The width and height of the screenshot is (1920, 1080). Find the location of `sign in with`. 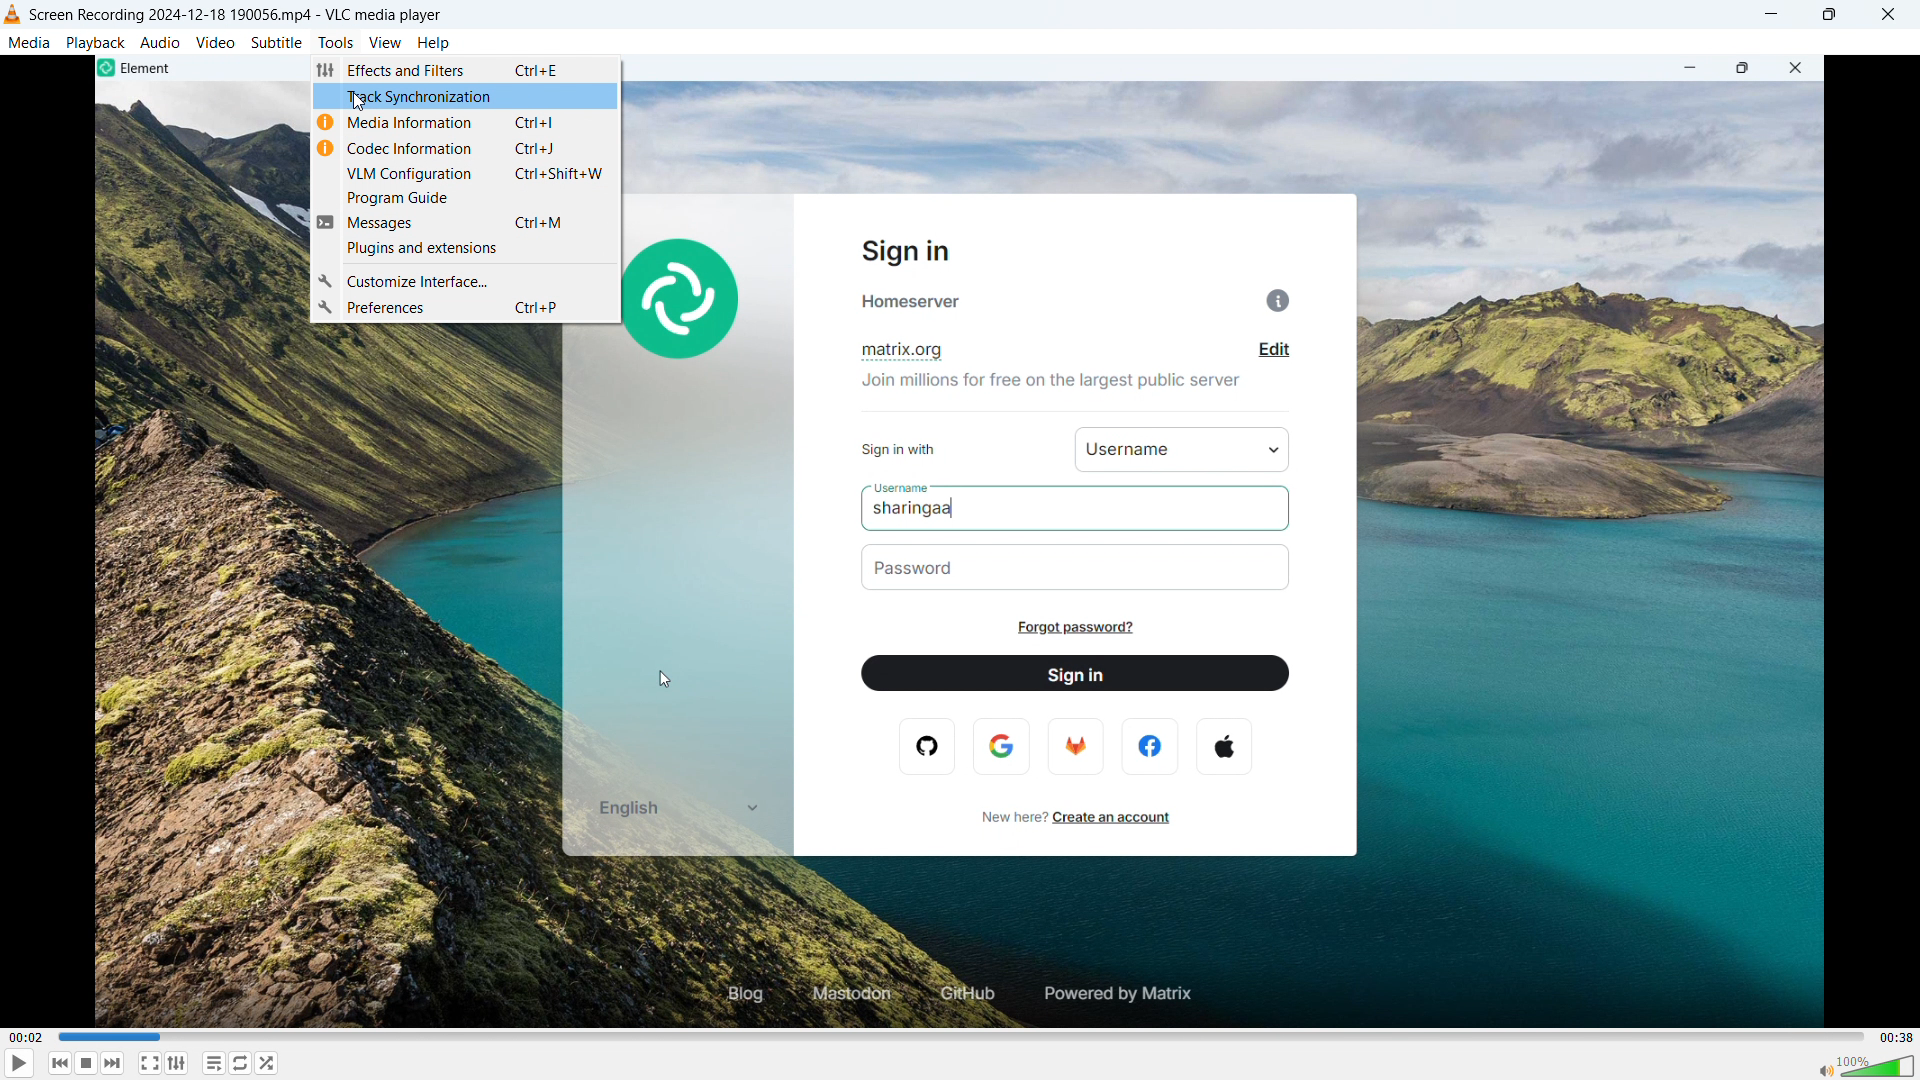

sign in with is located at coordinates (895, 445).